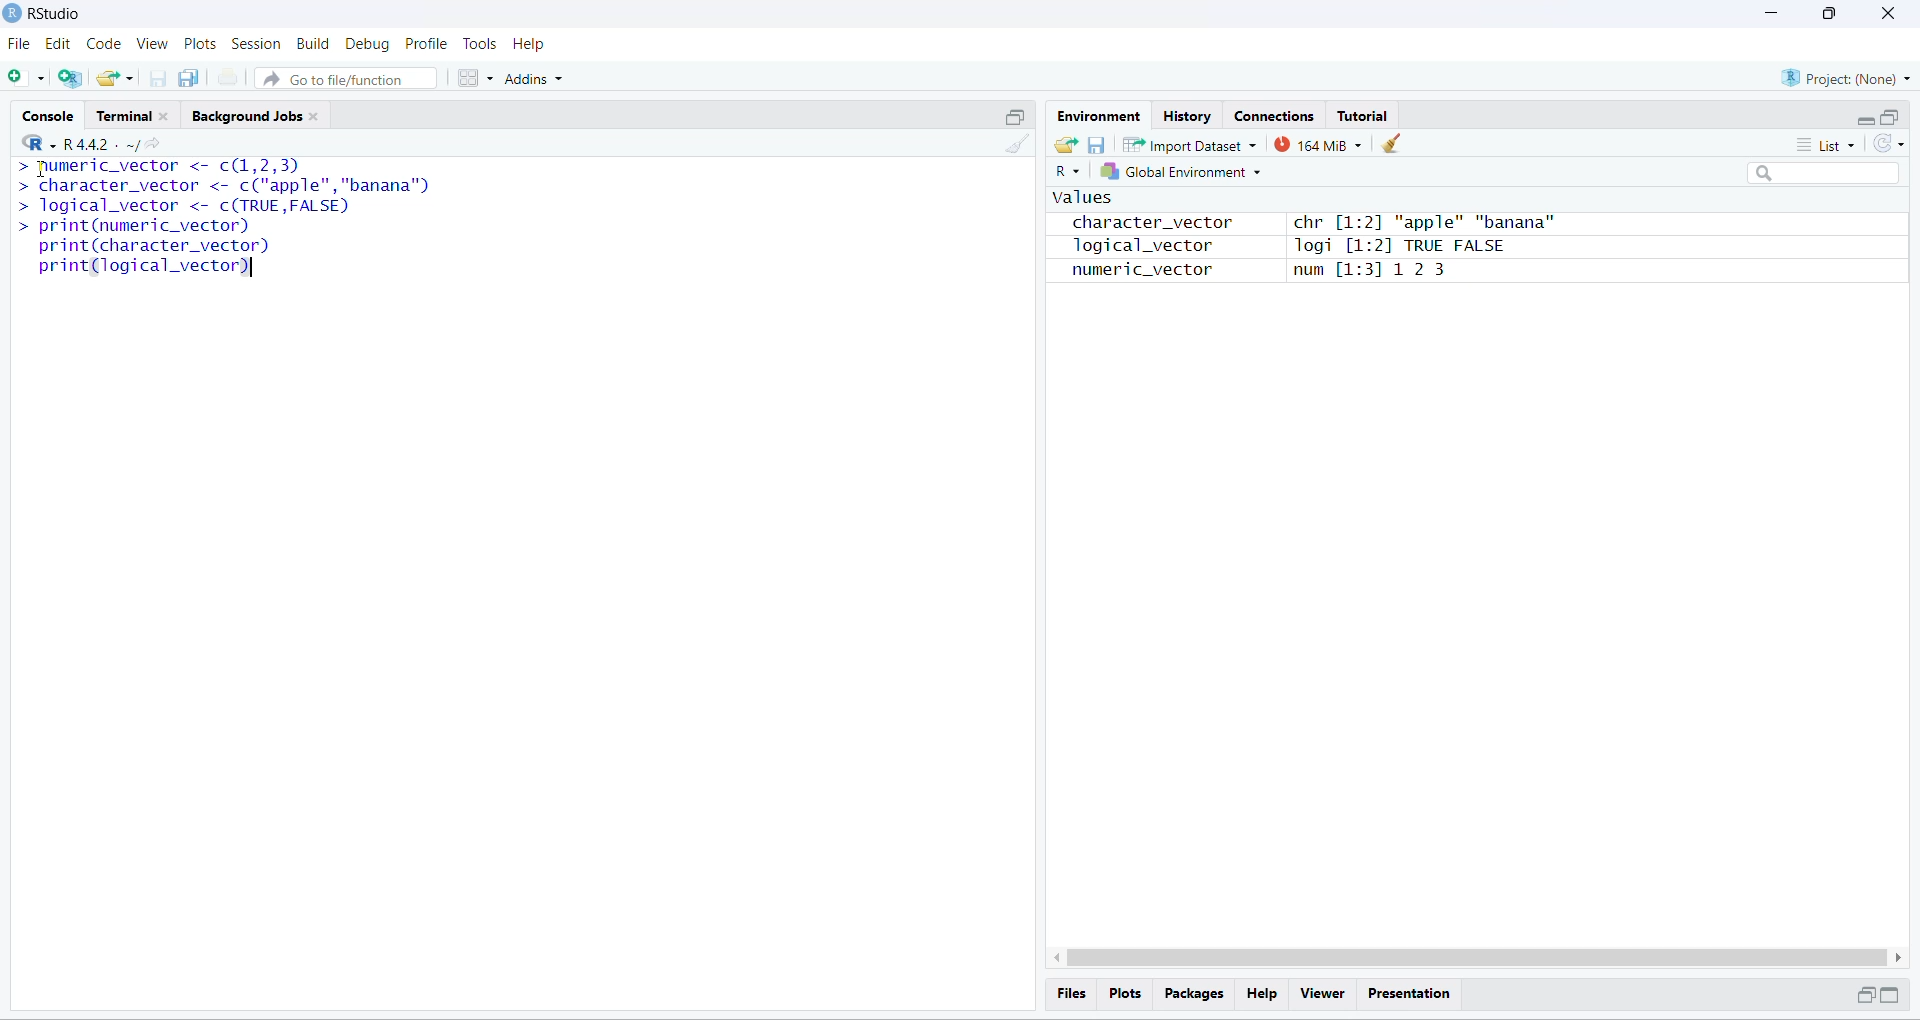 This screenshot has width=1920, height=1020. What do you see at coordinates (1889, 144) in the screenshot?
I see `refresh` at bounding box center [1889, 144].